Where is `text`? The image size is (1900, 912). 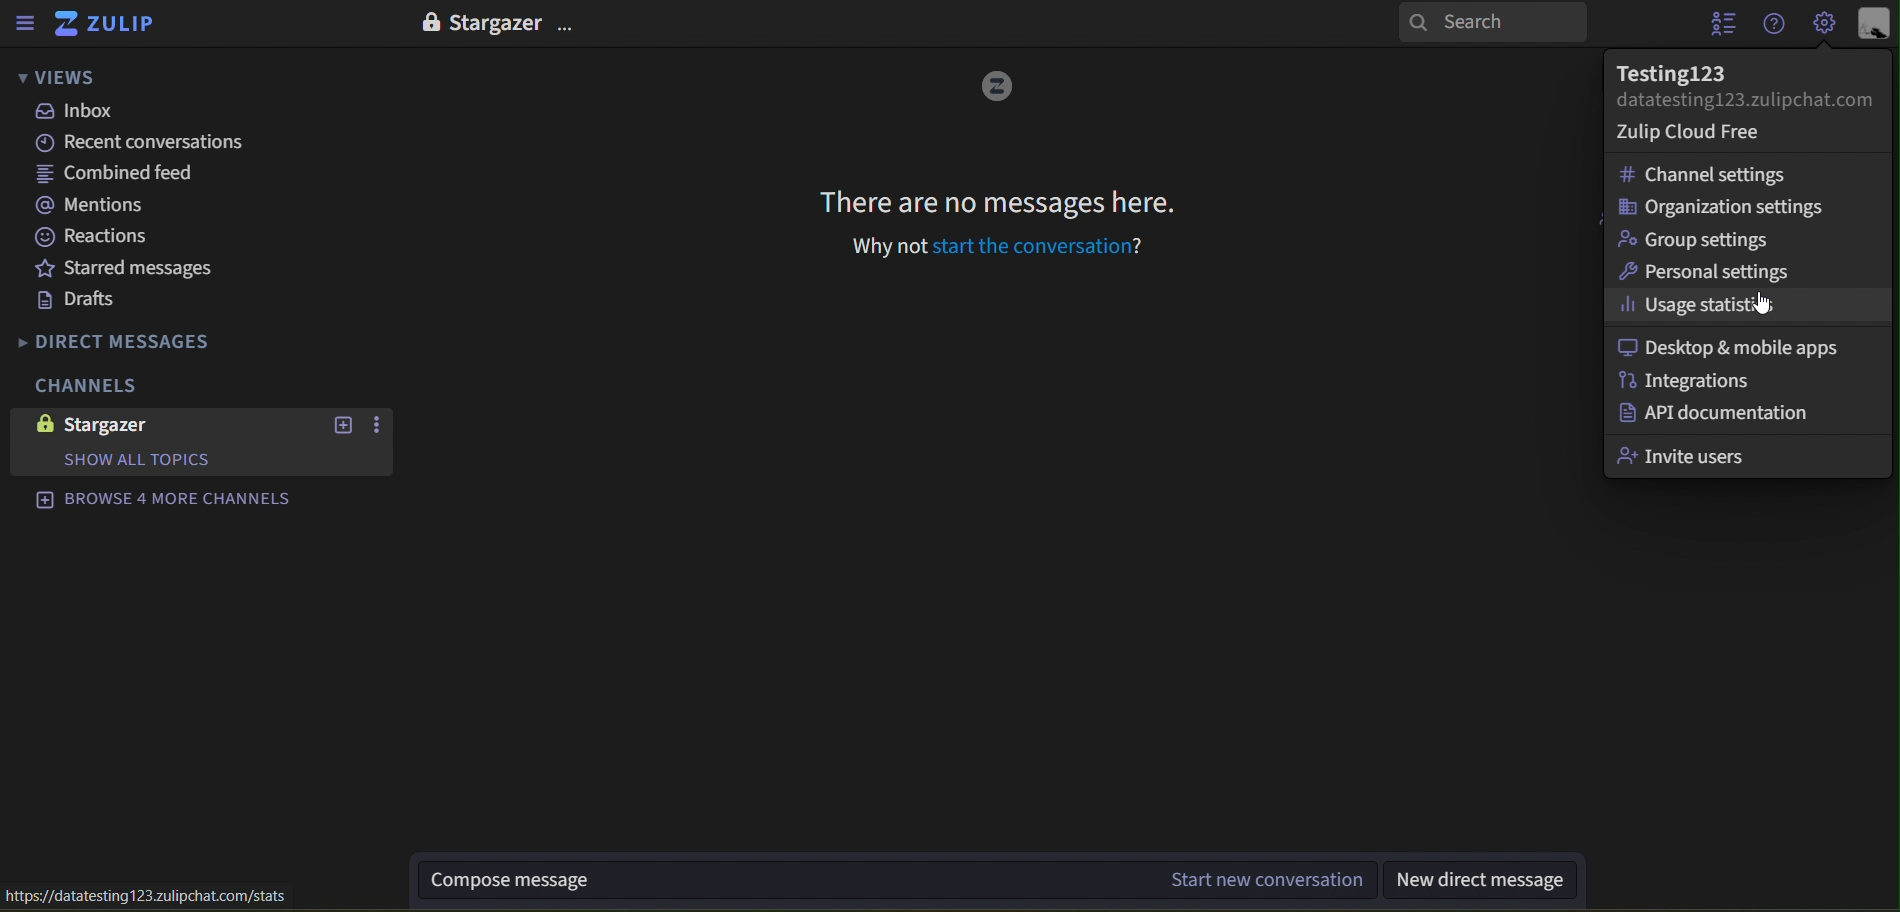
text is located at coordinates (495, 24).